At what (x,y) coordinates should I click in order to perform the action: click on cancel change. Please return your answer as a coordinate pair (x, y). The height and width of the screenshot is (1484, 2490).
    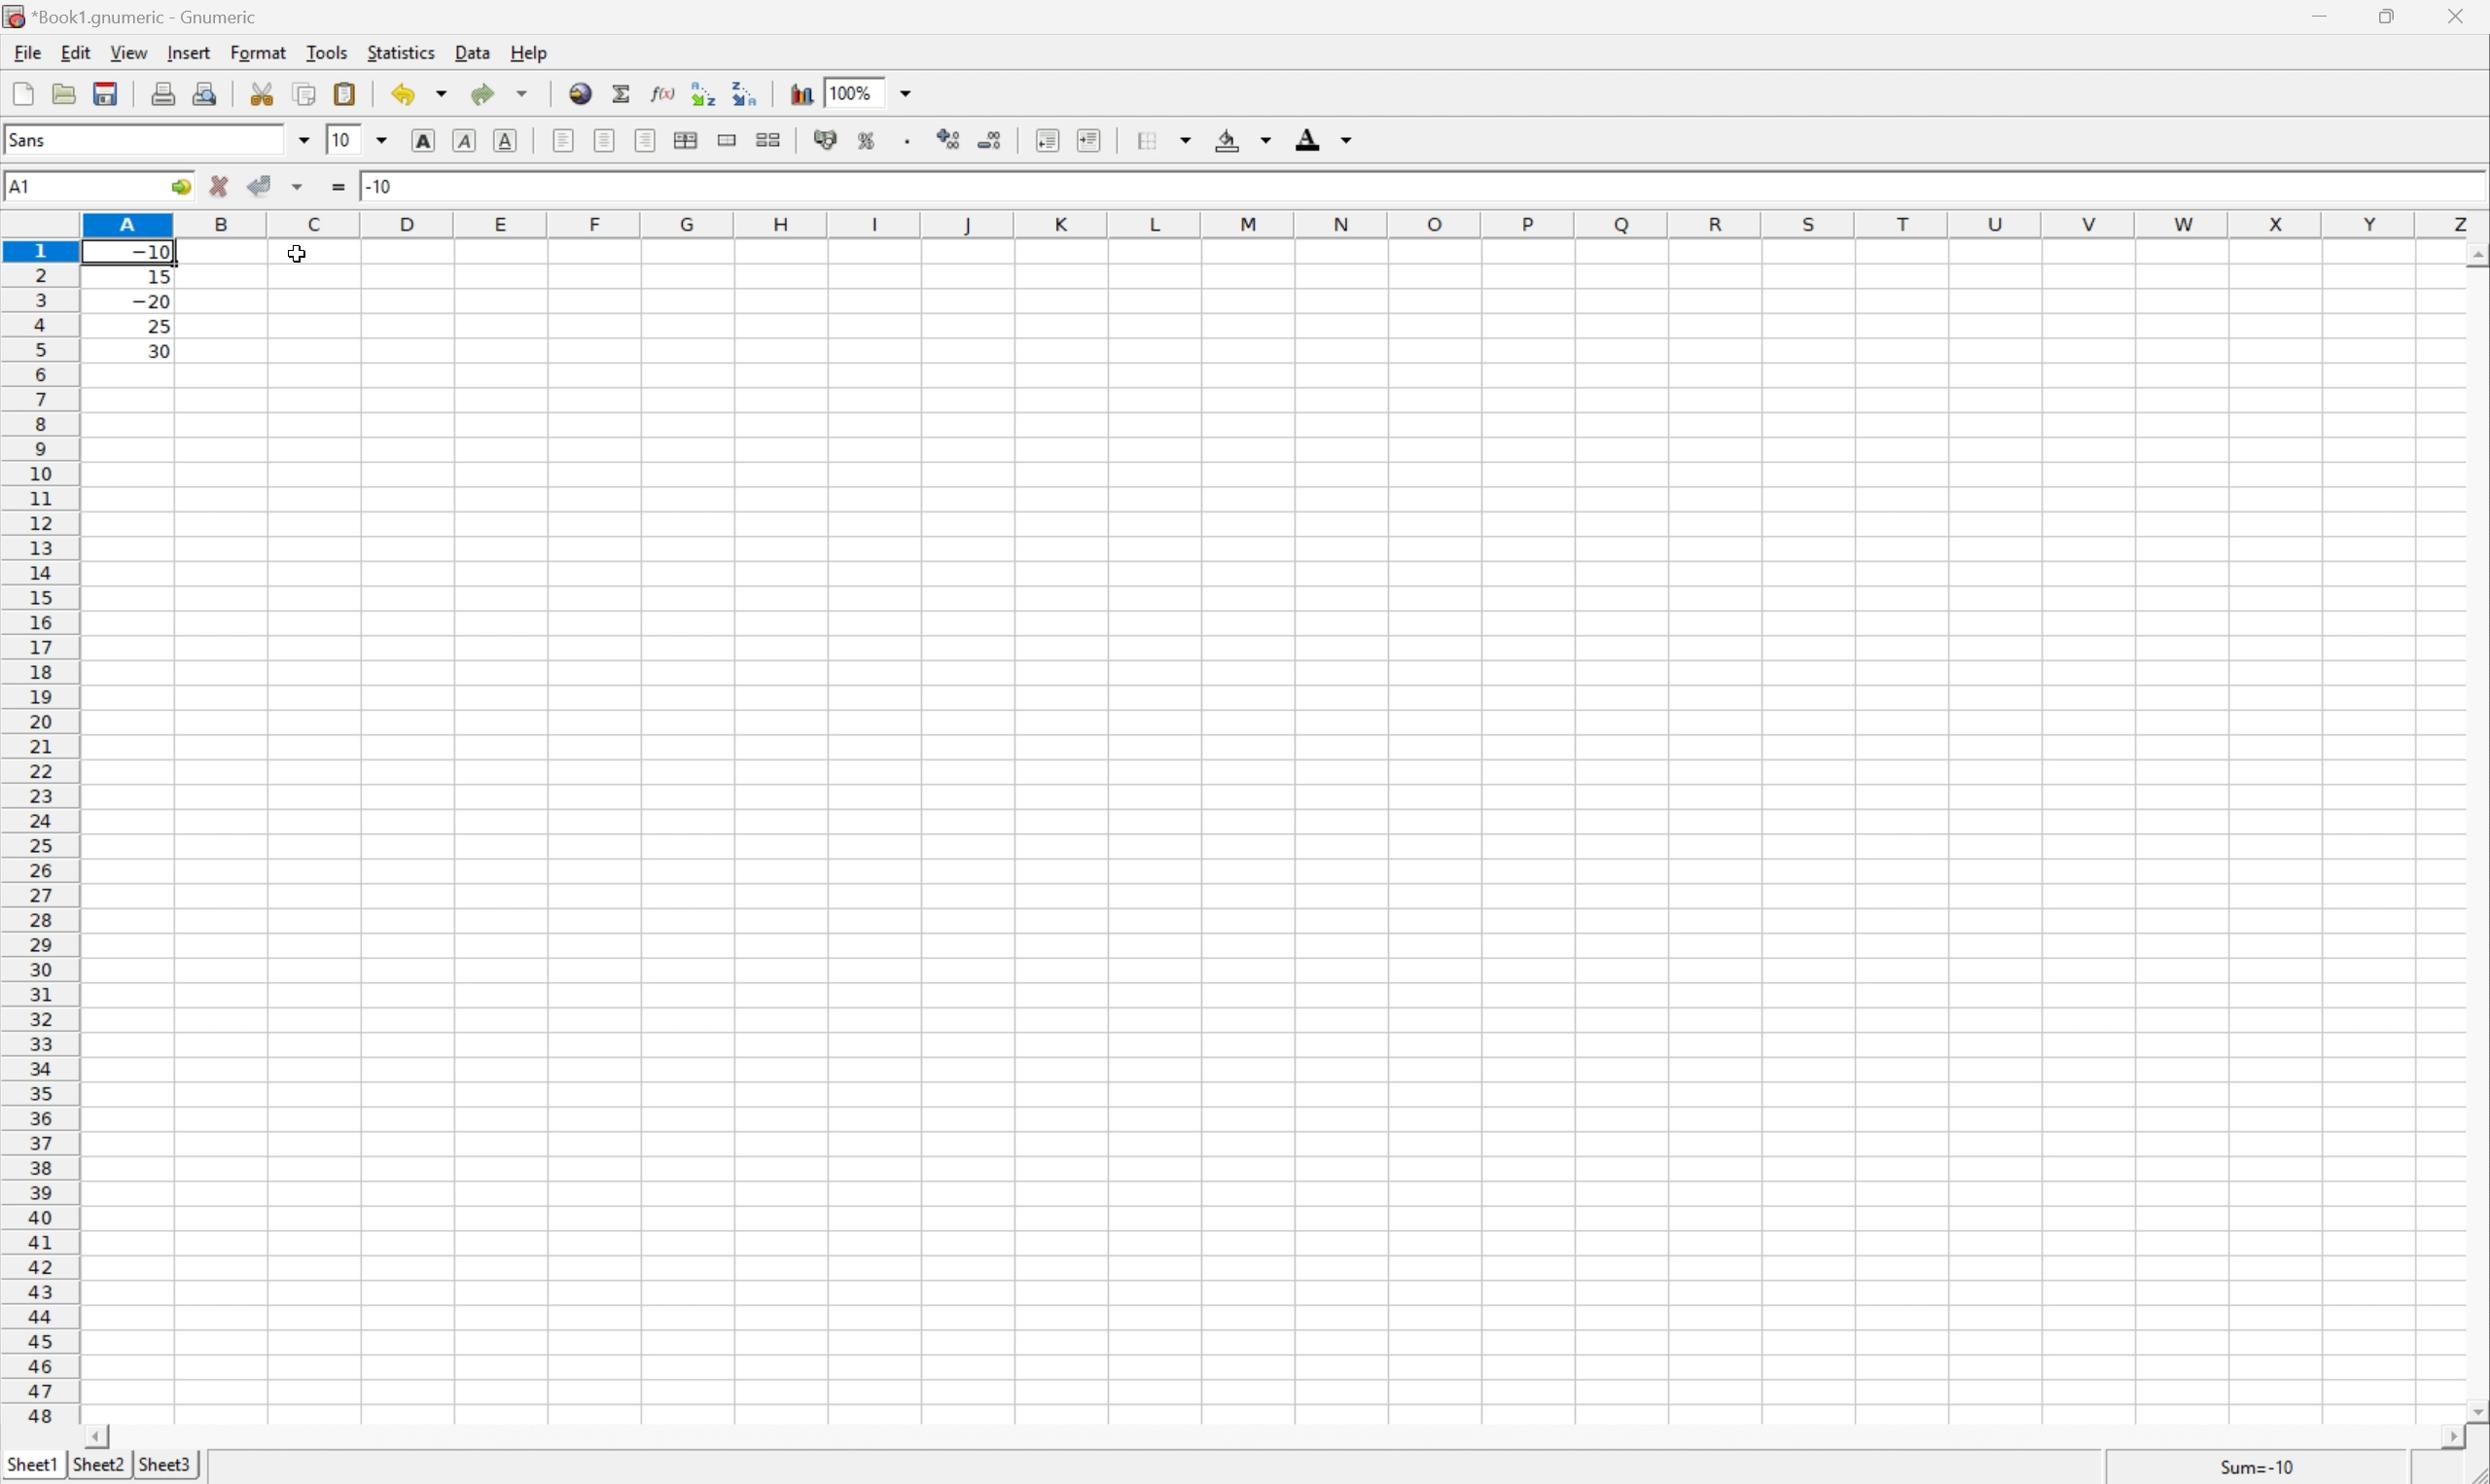
    Looking at the image, I should click on (220, 191).